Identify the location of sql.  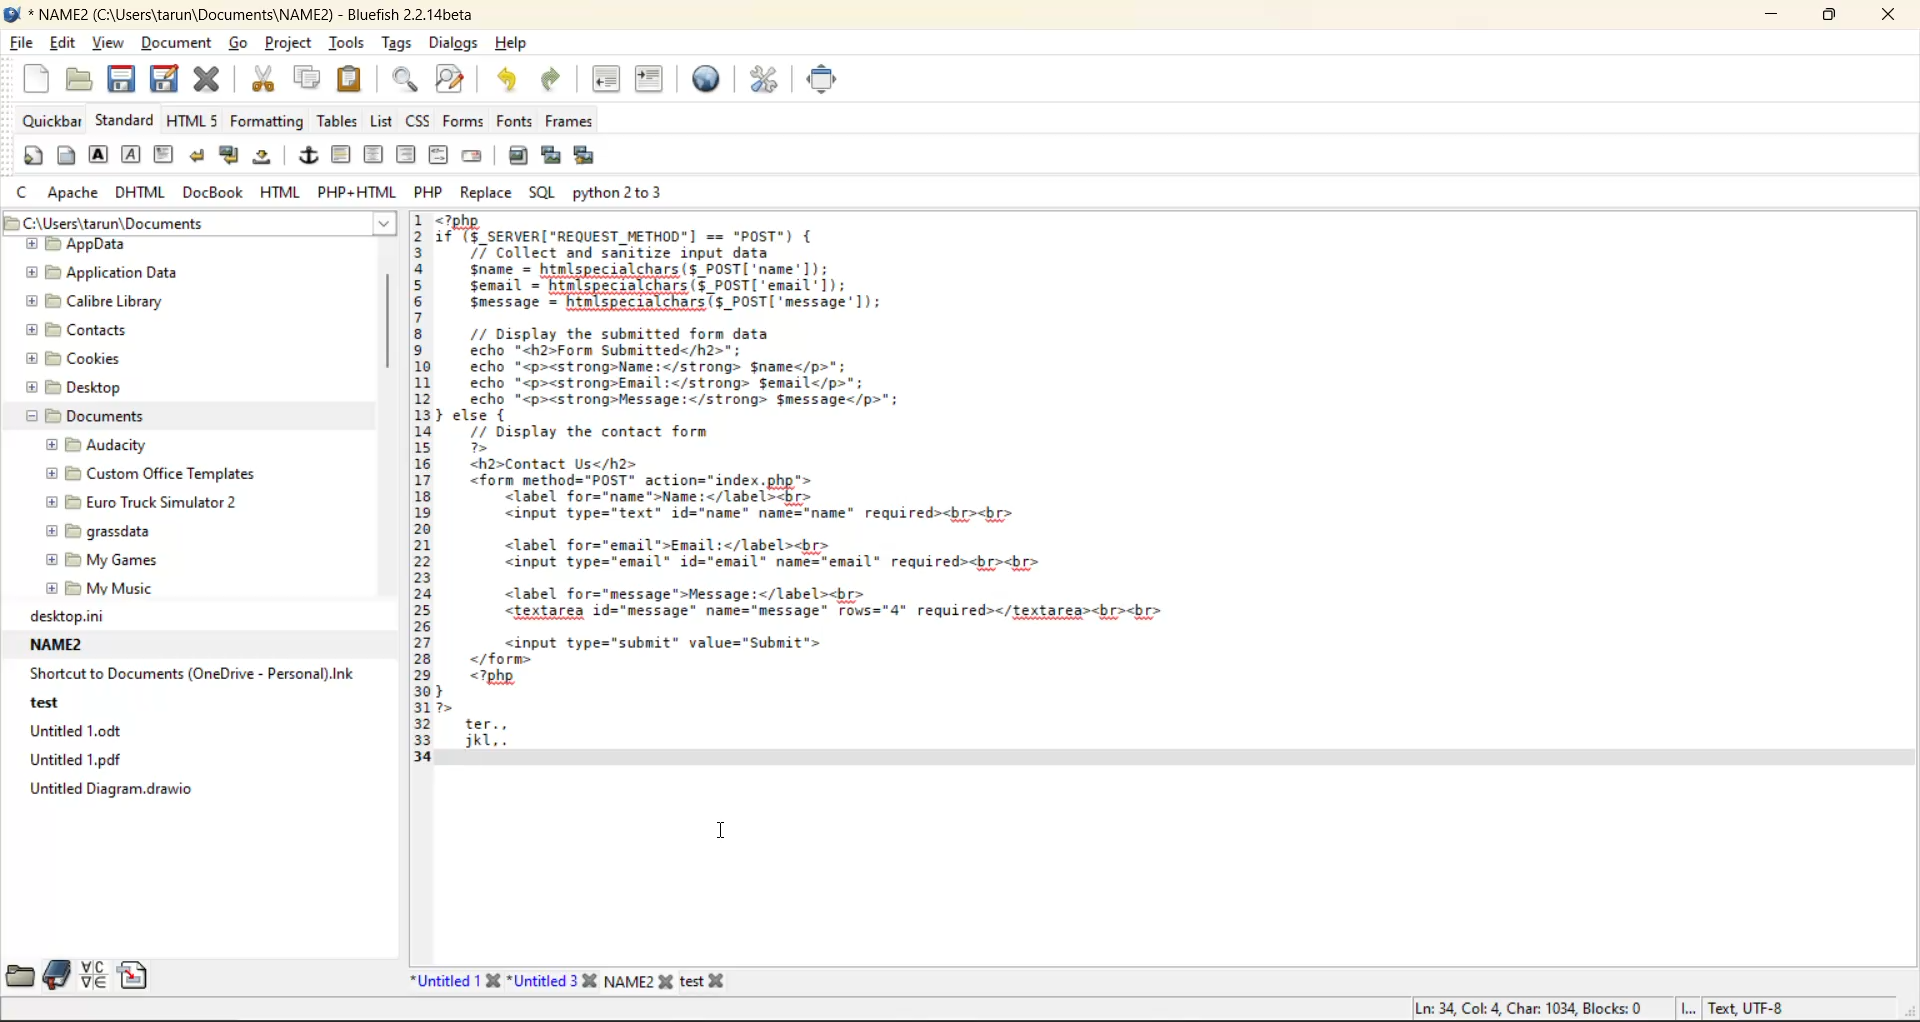
(540, 196).